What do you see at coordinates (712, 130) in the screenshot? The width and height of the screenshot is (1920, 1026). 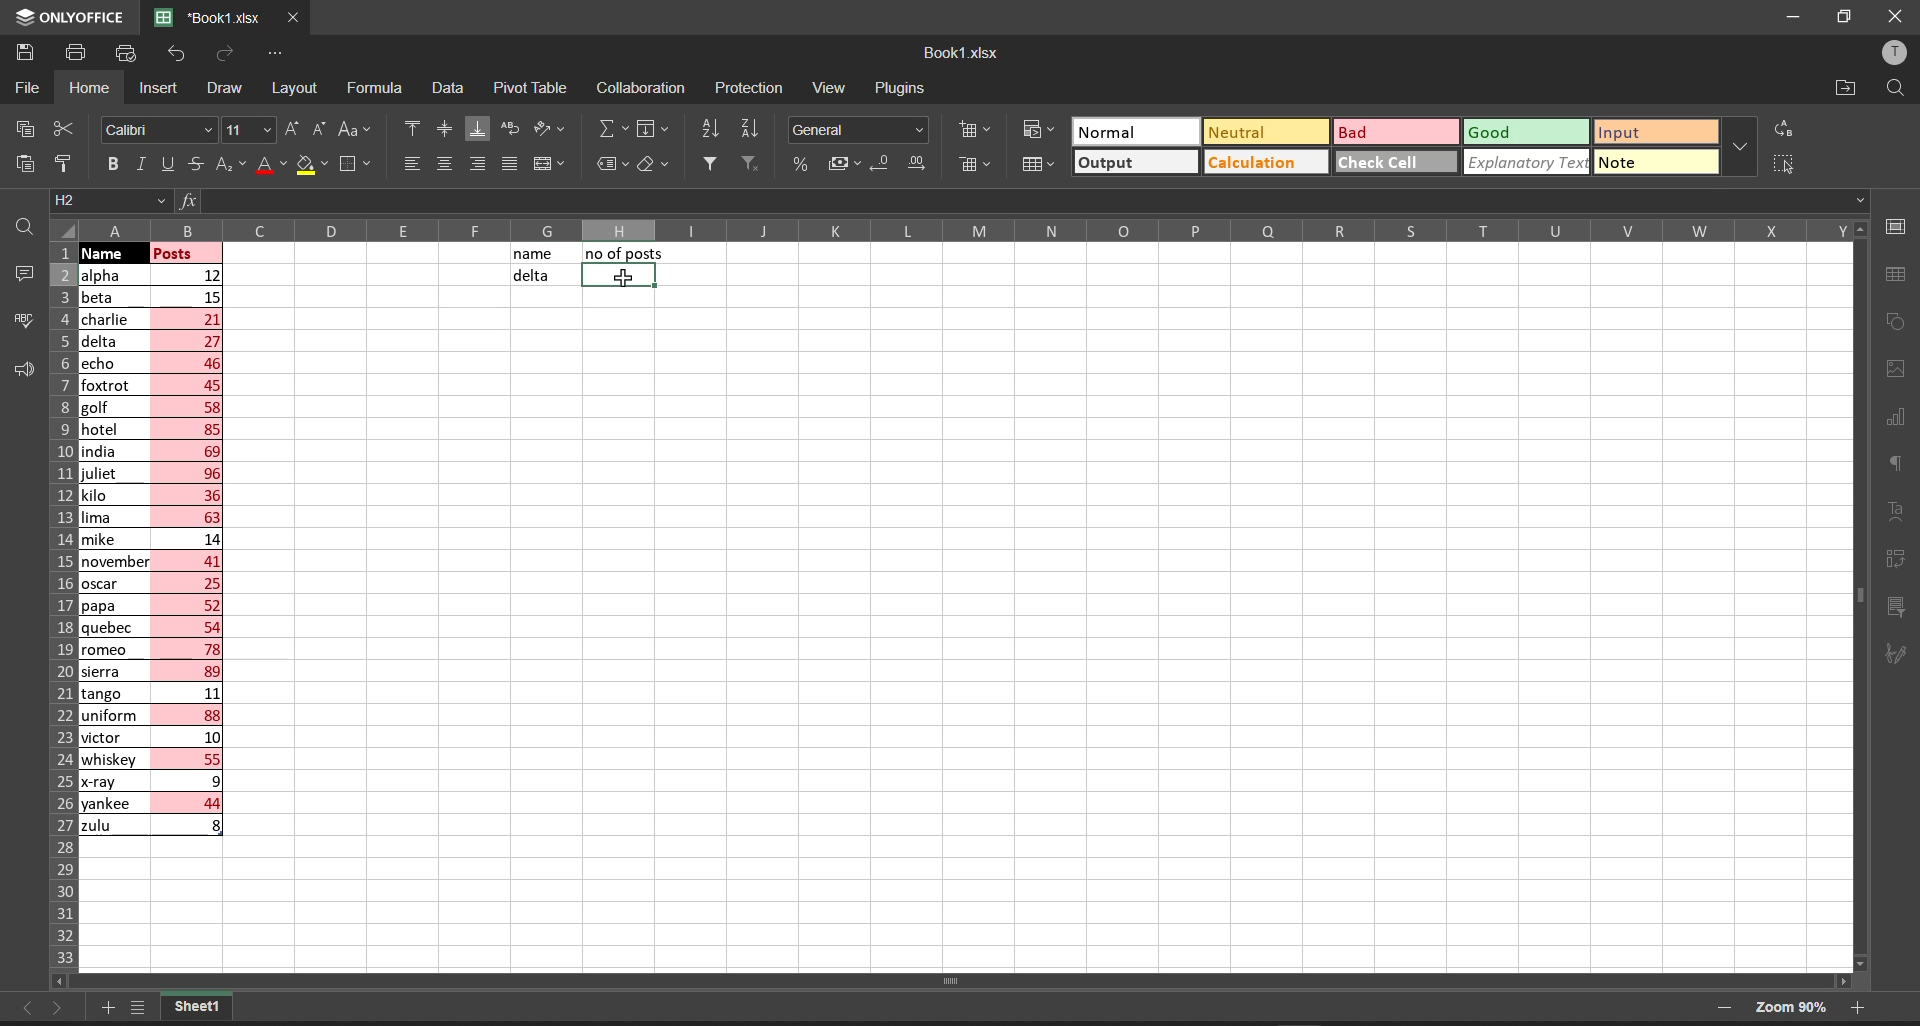 I see `sort ascending` at bounding box center [712, 130].